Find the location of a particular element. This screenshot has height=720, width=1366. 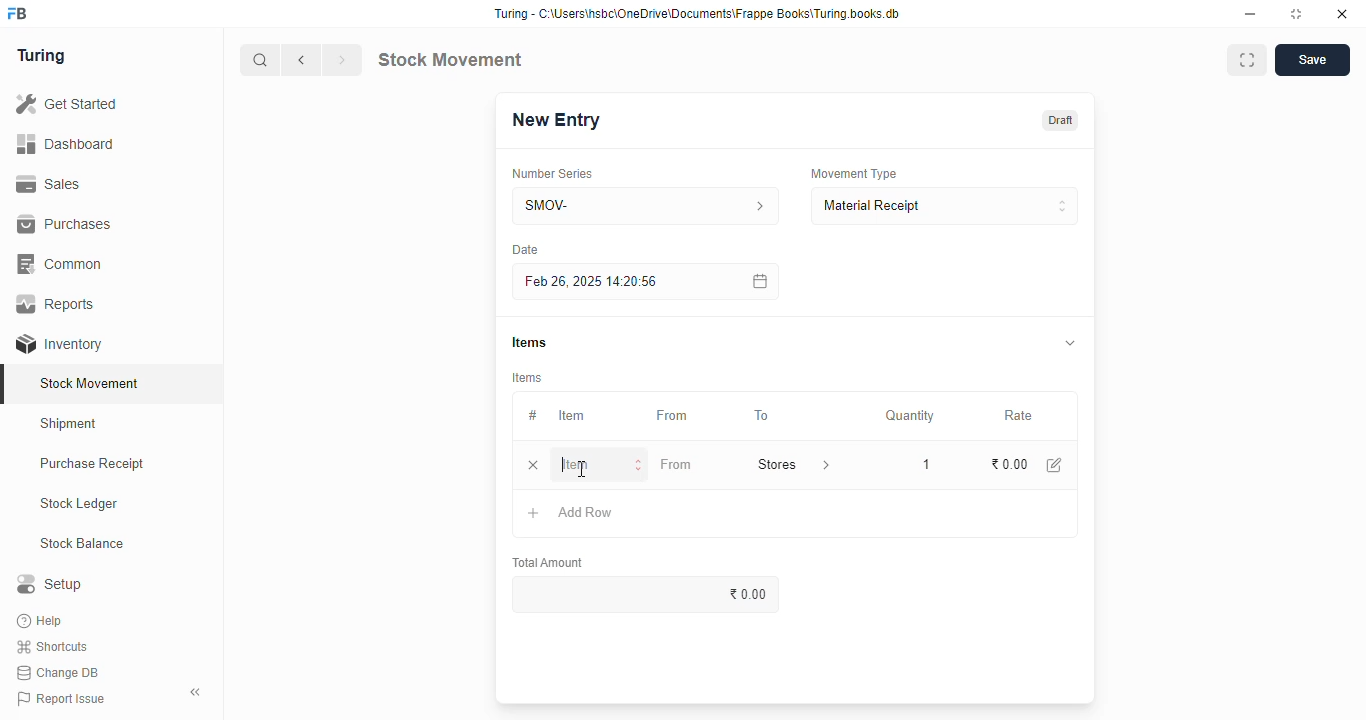

previous is located at coordinates (302, 60).